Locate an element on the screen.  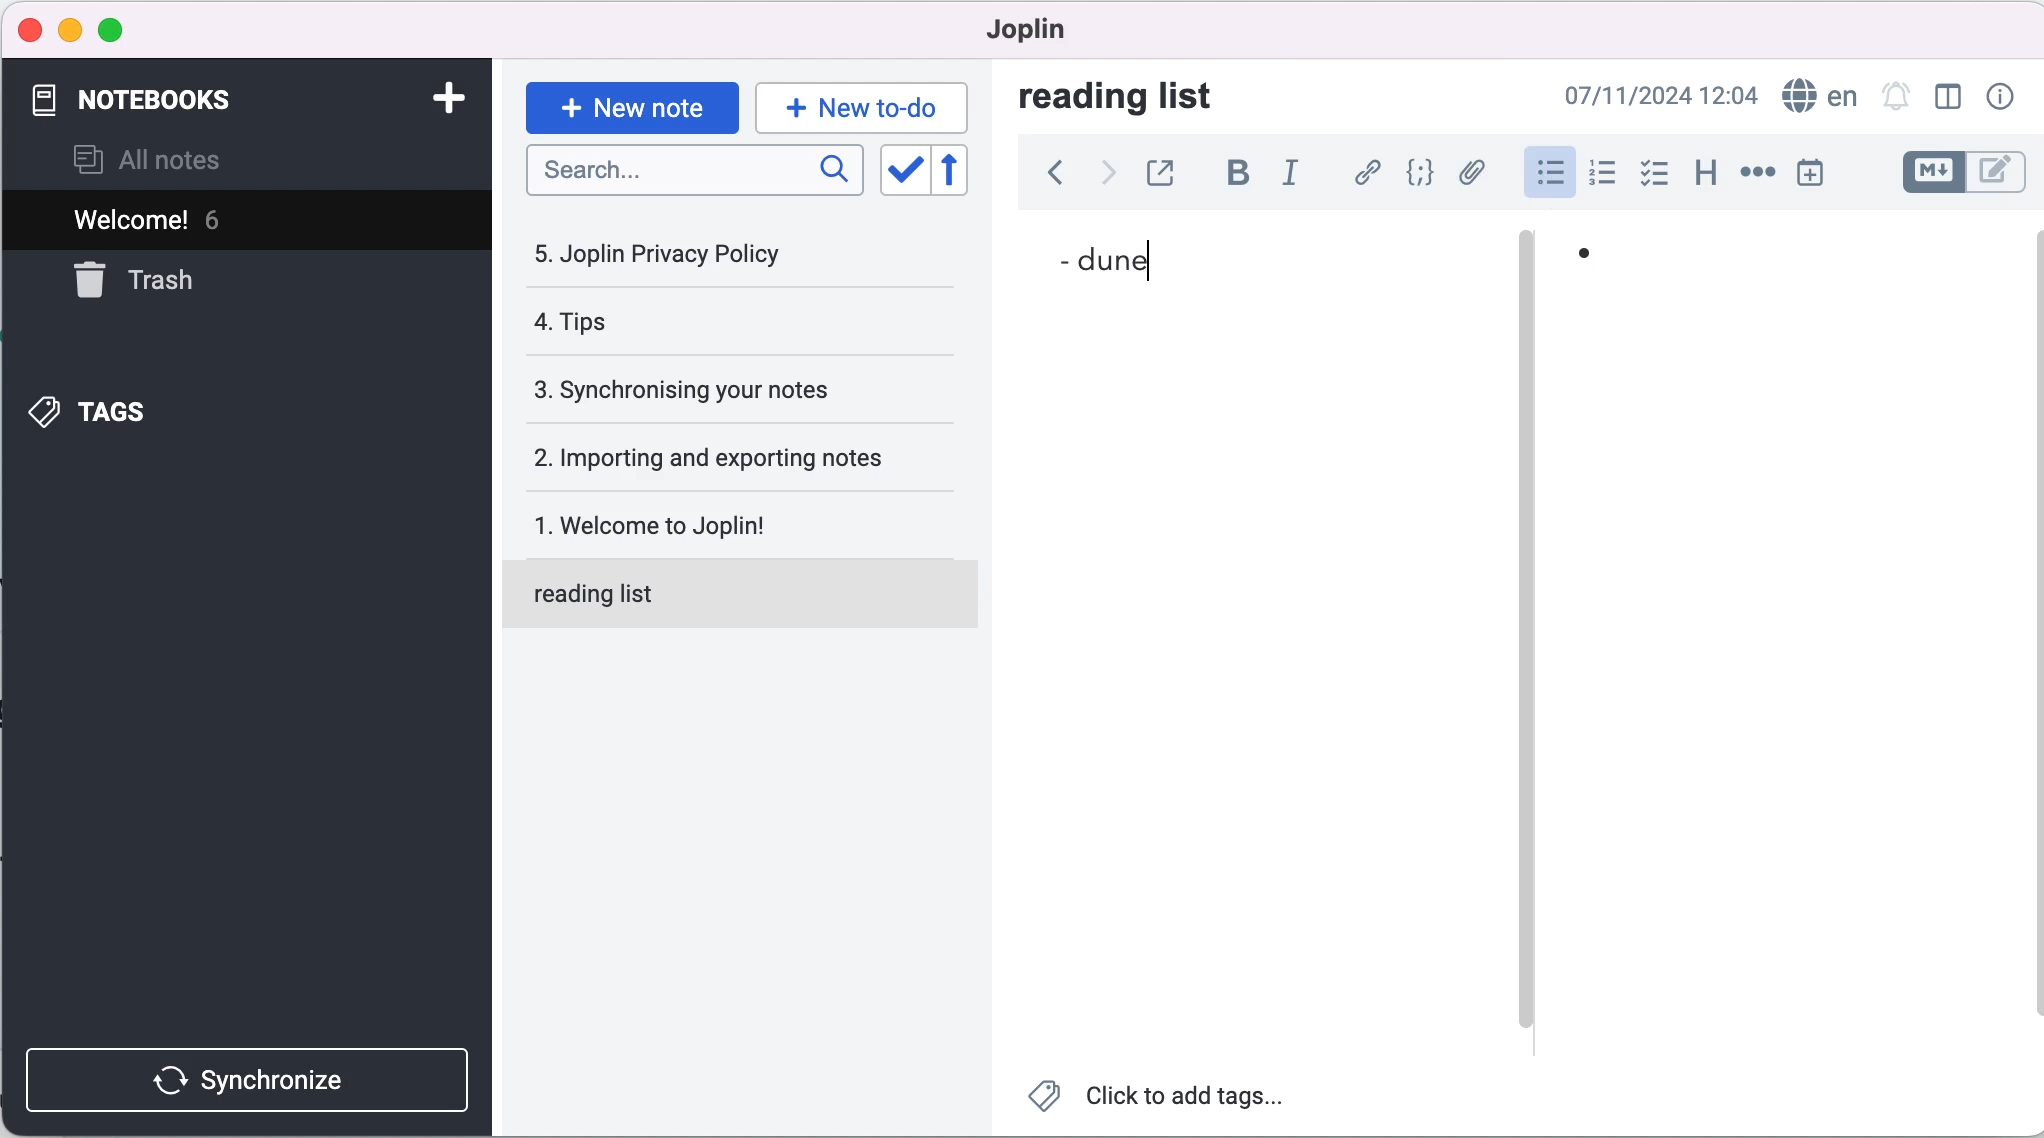
revert sort order is located at coordinates (959, 172).